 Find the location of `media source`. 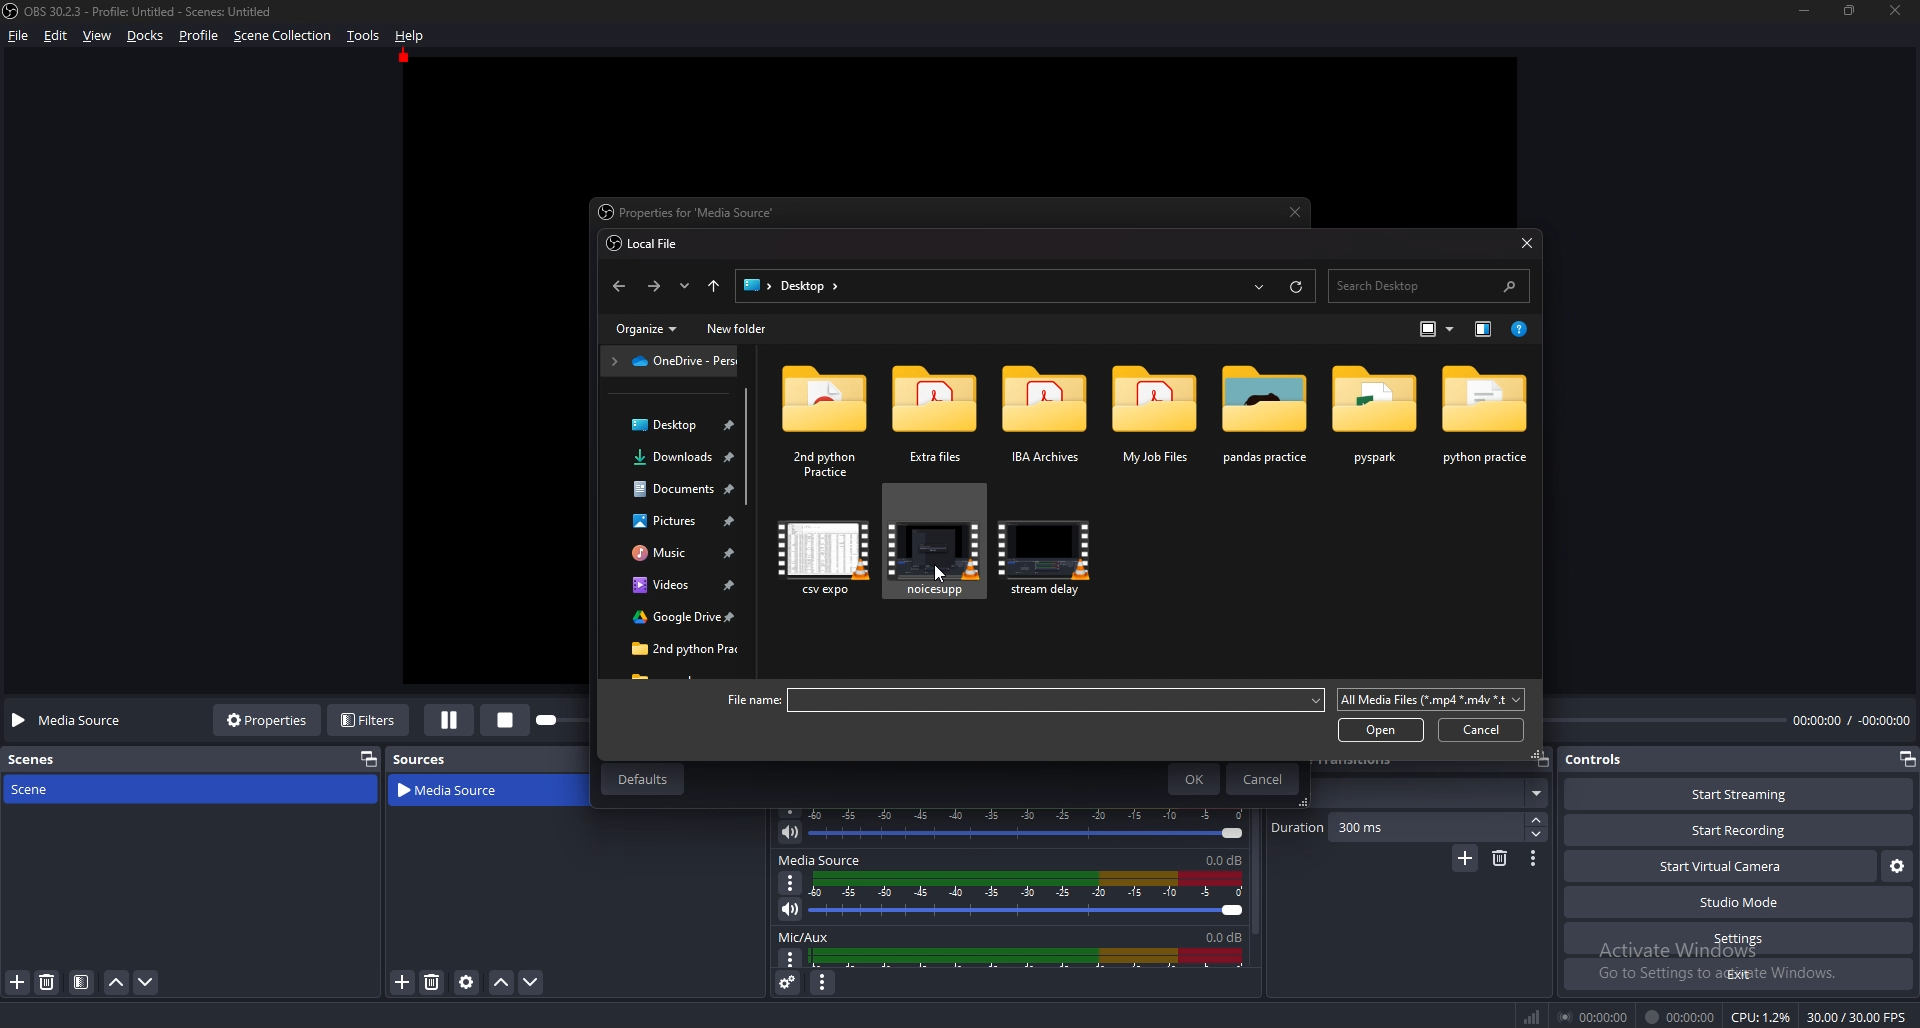

media source is located at coordinates (462, 791).